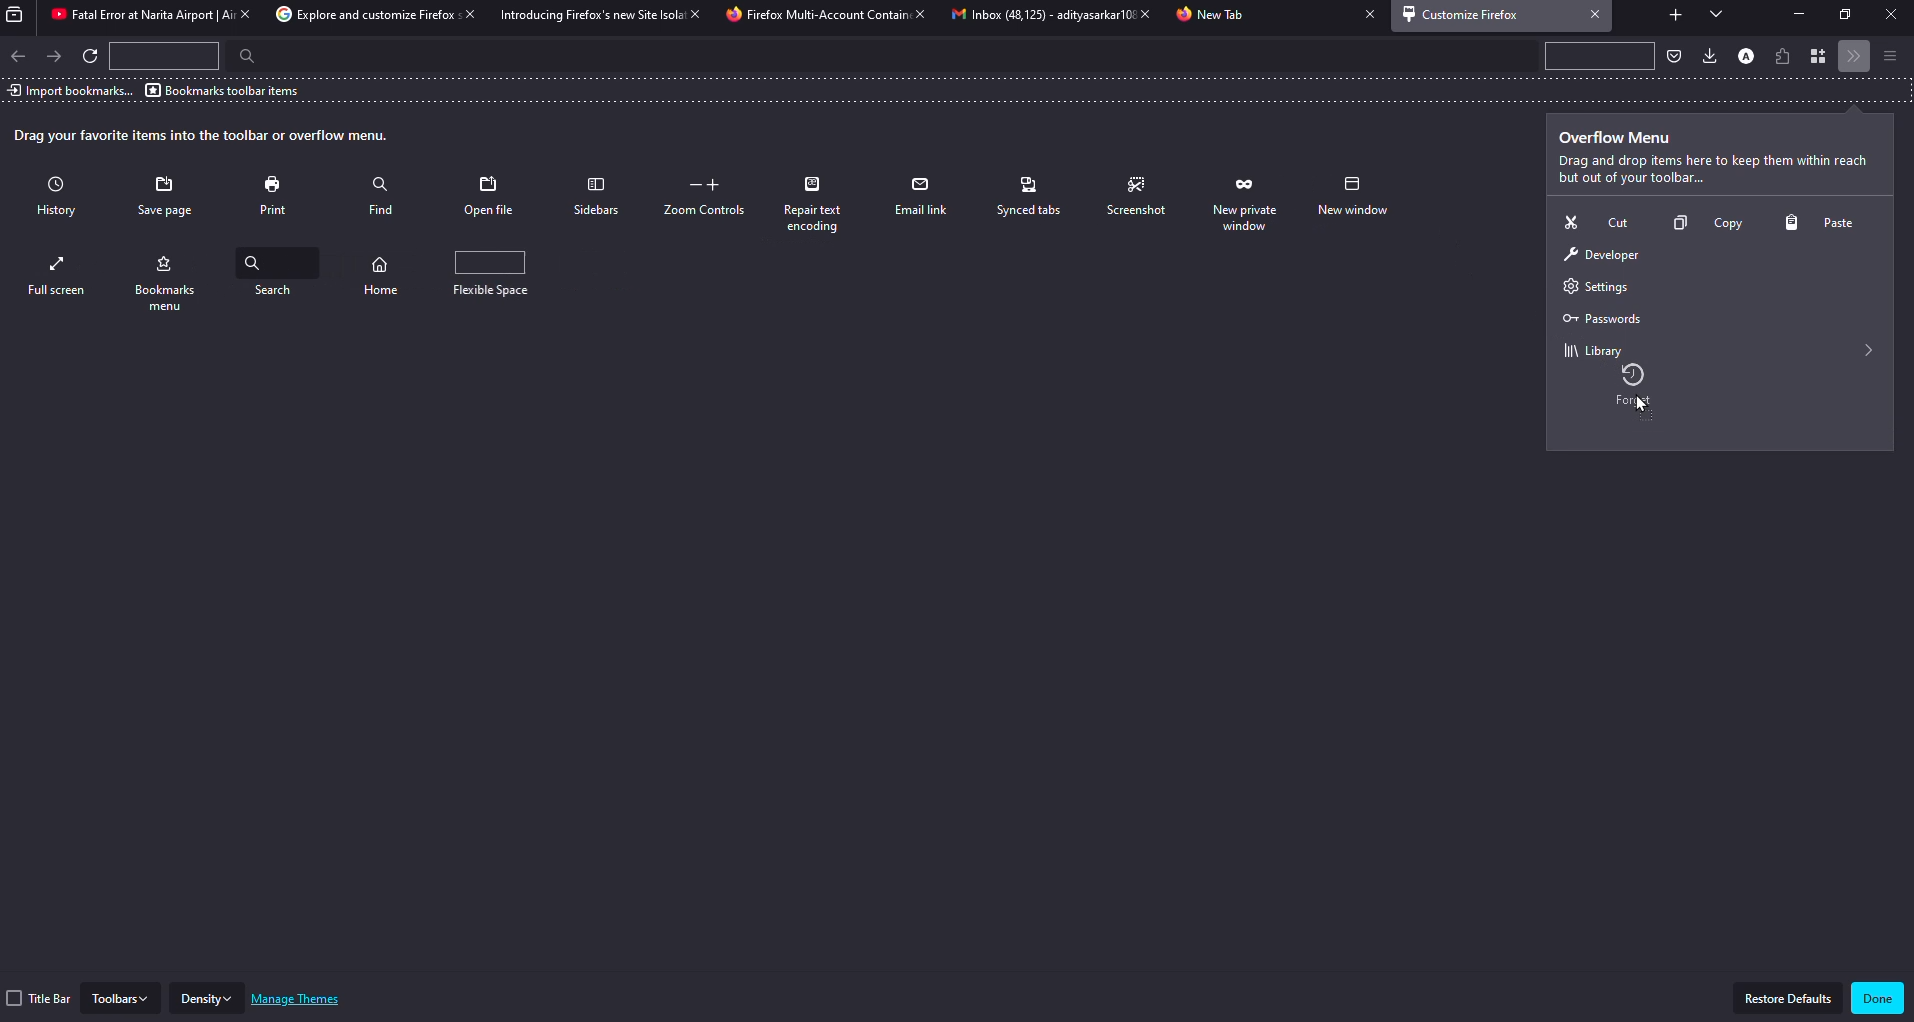 This screenshot has width=1914, height=1022. What do you see at coordinates (815, 16) in the screenshot?
I see `tab` at bounding box center [815, 16].